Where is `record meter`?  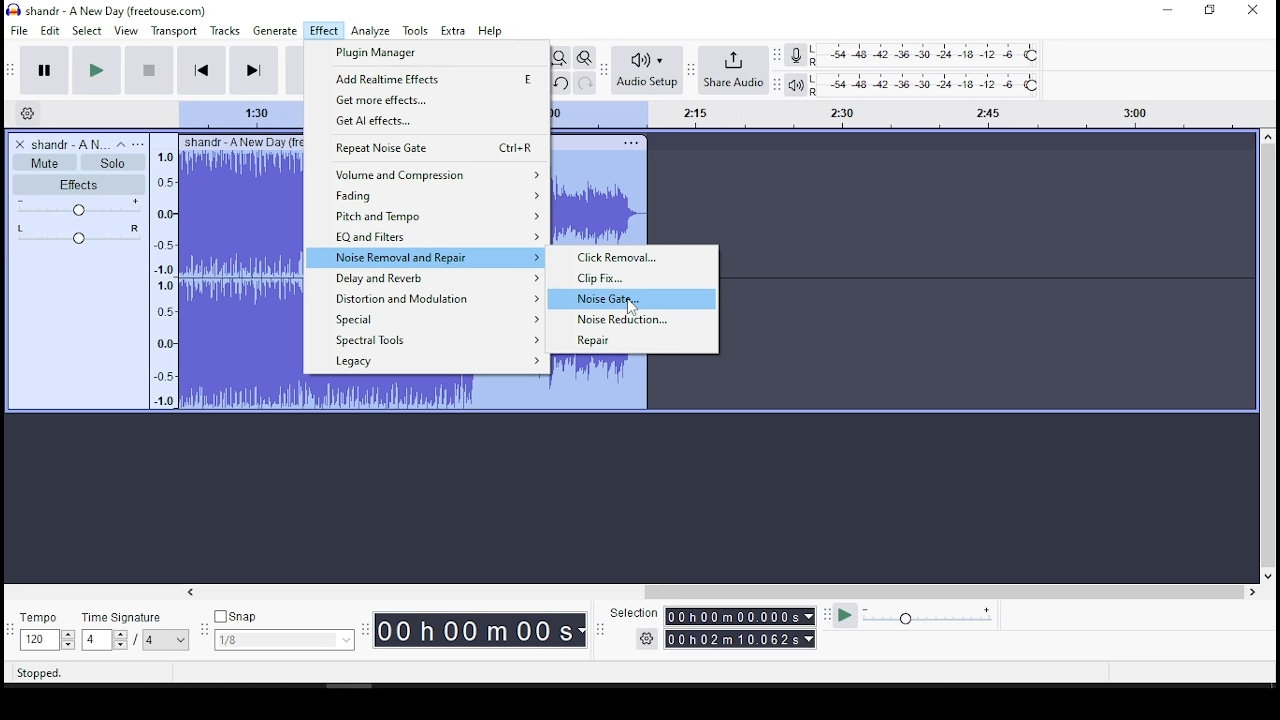 record meter is located at coordinates (797, 56).